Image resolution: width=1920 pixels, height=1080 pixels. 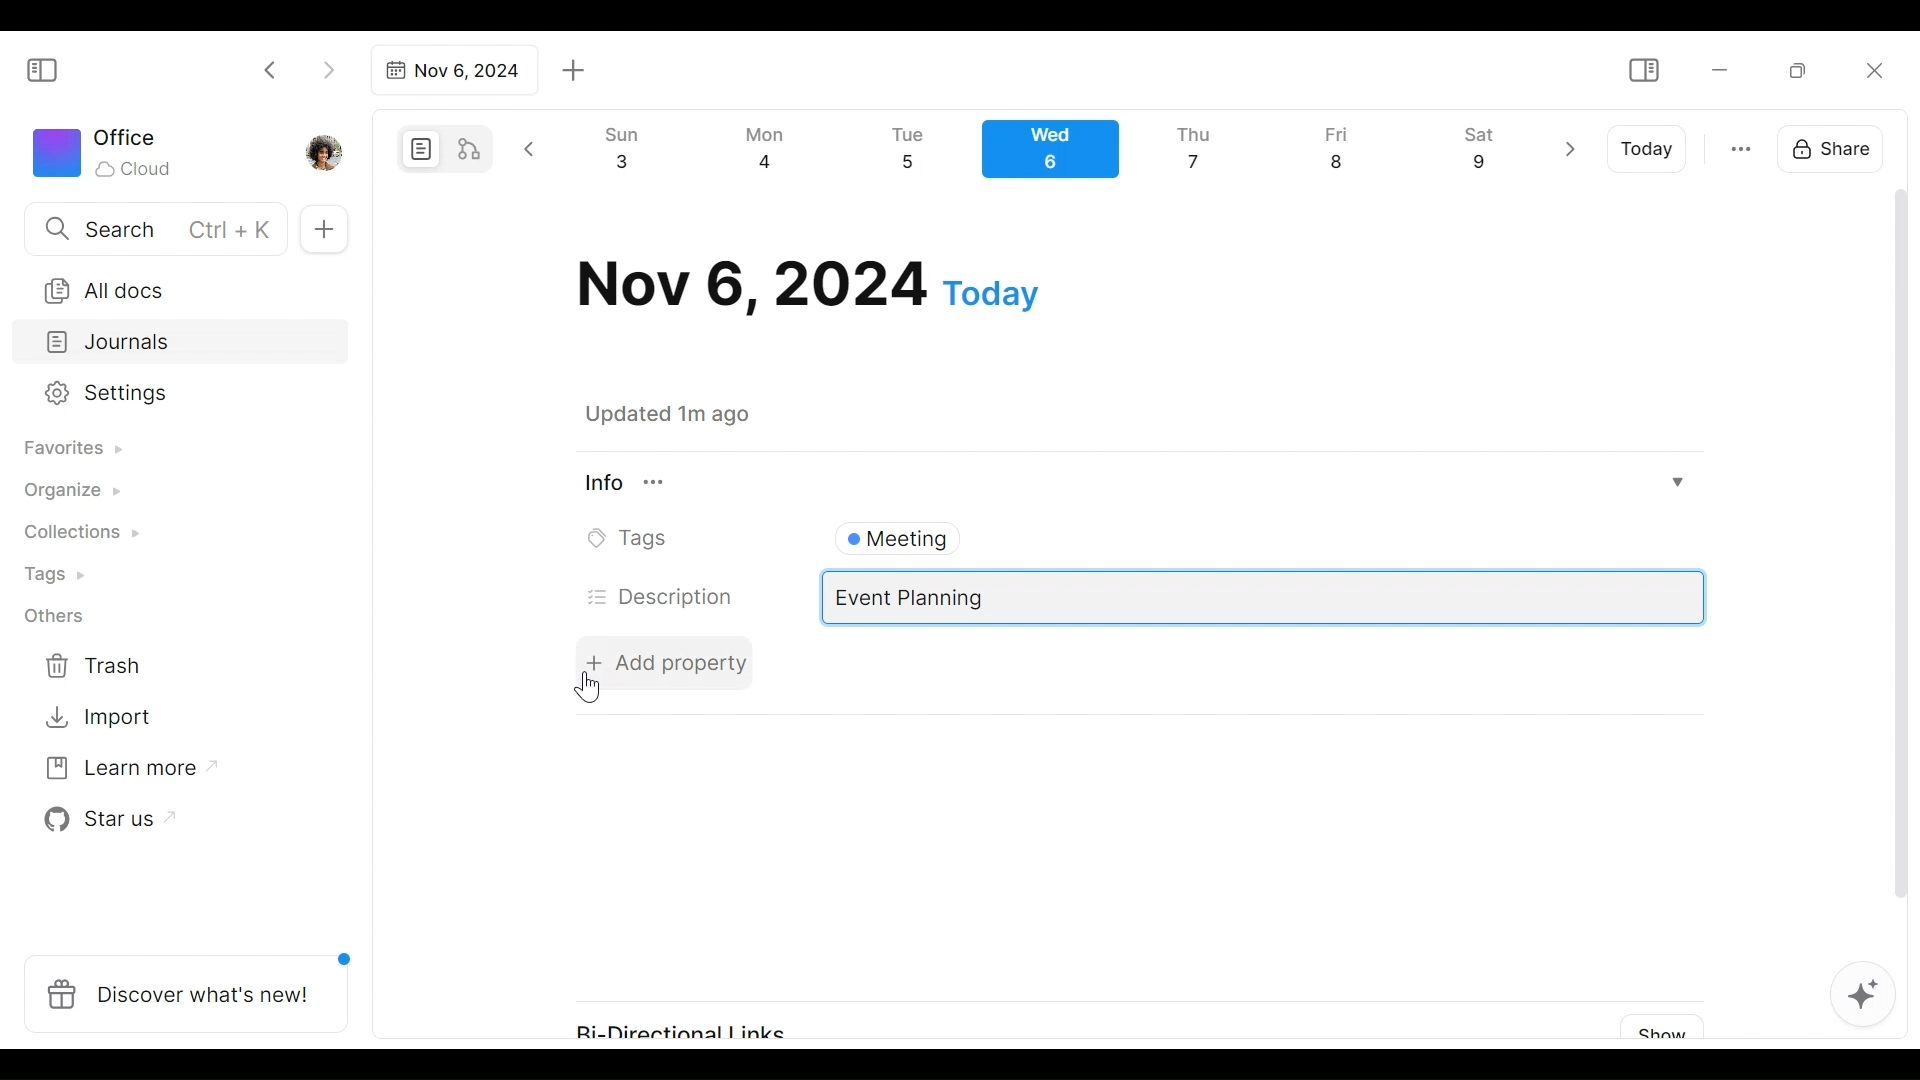 What do you see at coordinates (153, 228) in the screenshot?
I see `Search` at bounding box center [153, 228].